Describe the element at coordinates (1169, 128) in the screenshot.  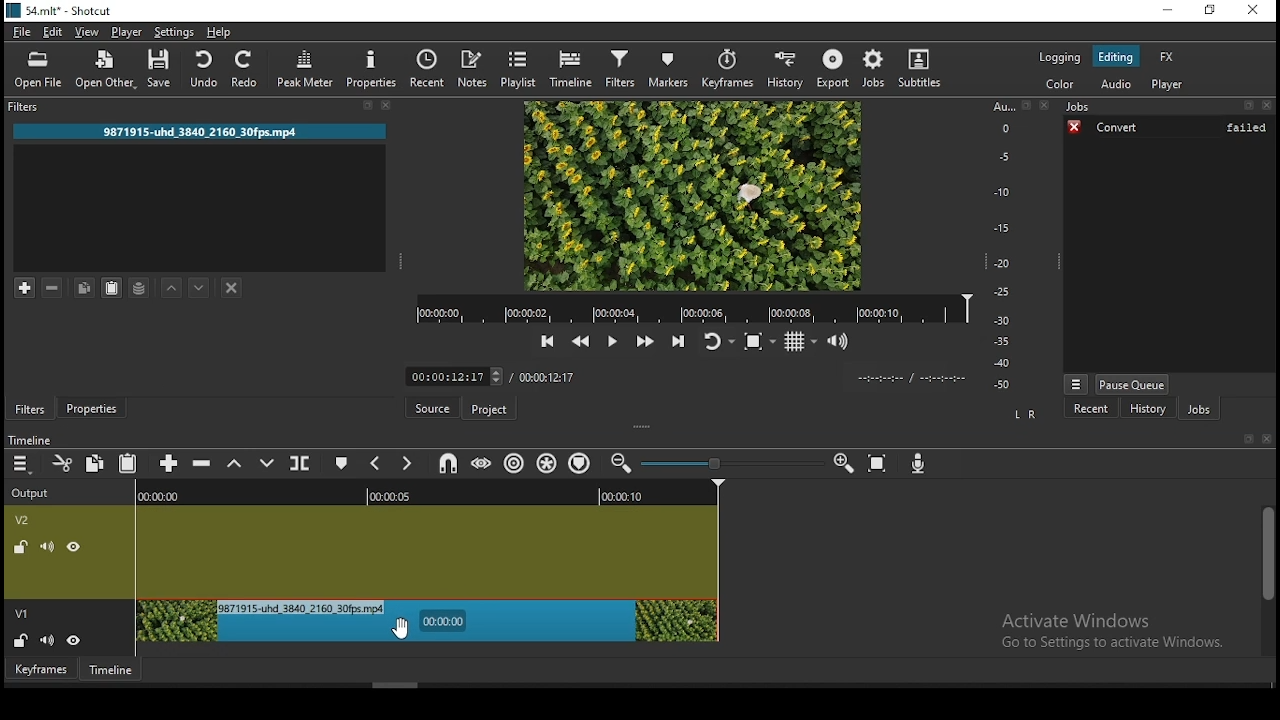
I see `convert failed` at that location.